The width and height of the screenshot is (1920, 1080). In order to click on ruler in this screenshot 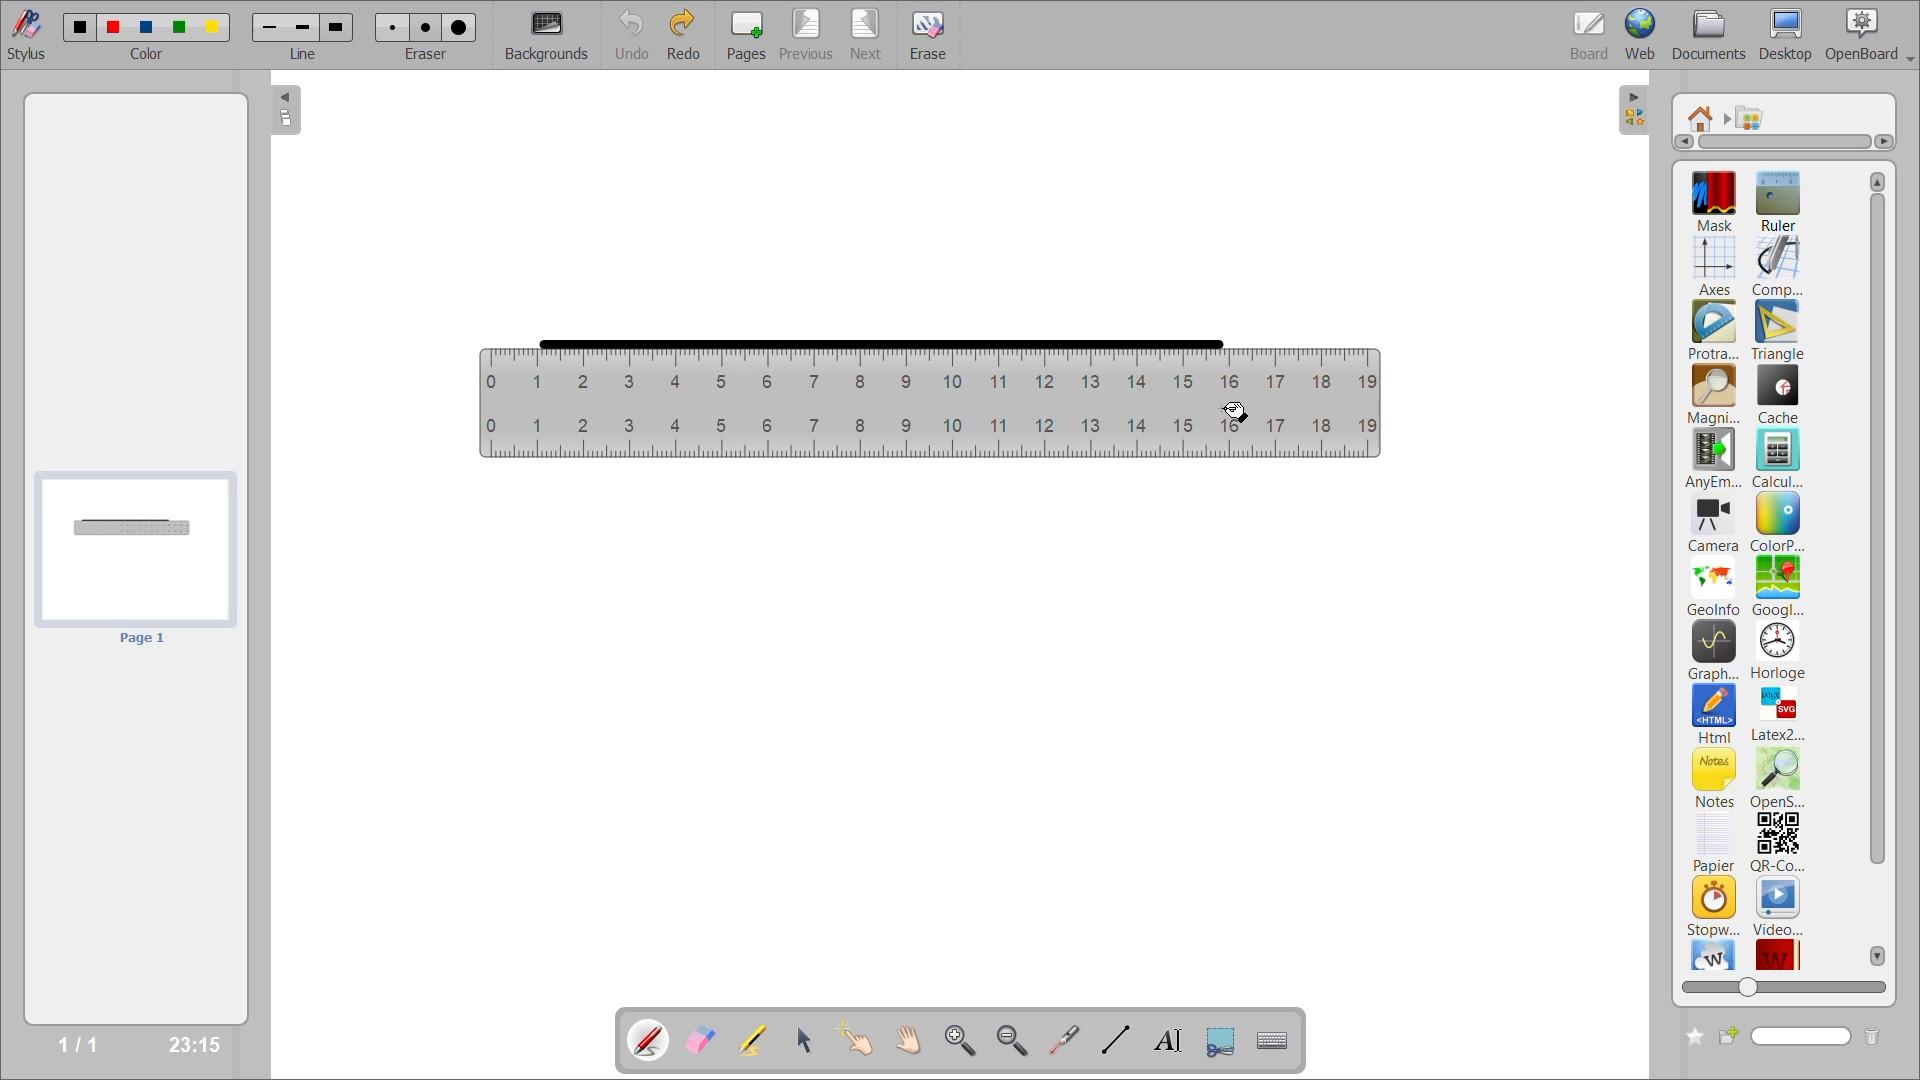, I will do `click(930, 407)`.